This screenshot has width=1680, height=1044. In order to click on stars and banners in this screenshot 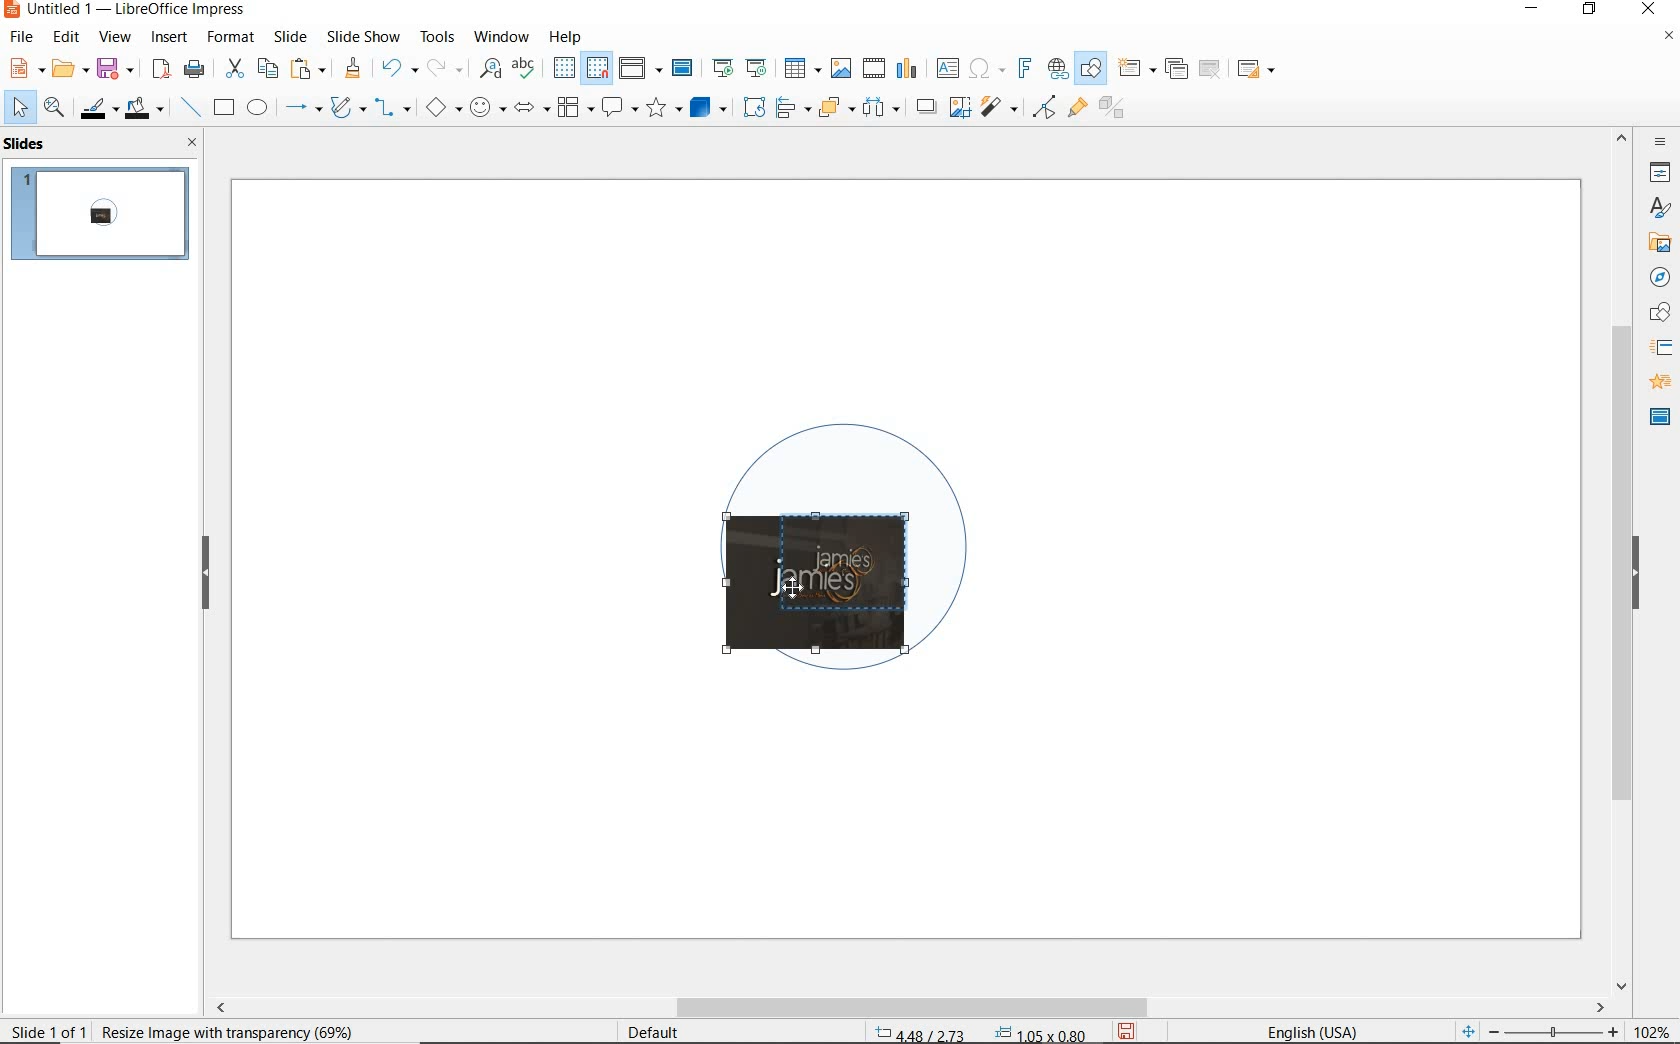, I will do `click(663, 110)`.